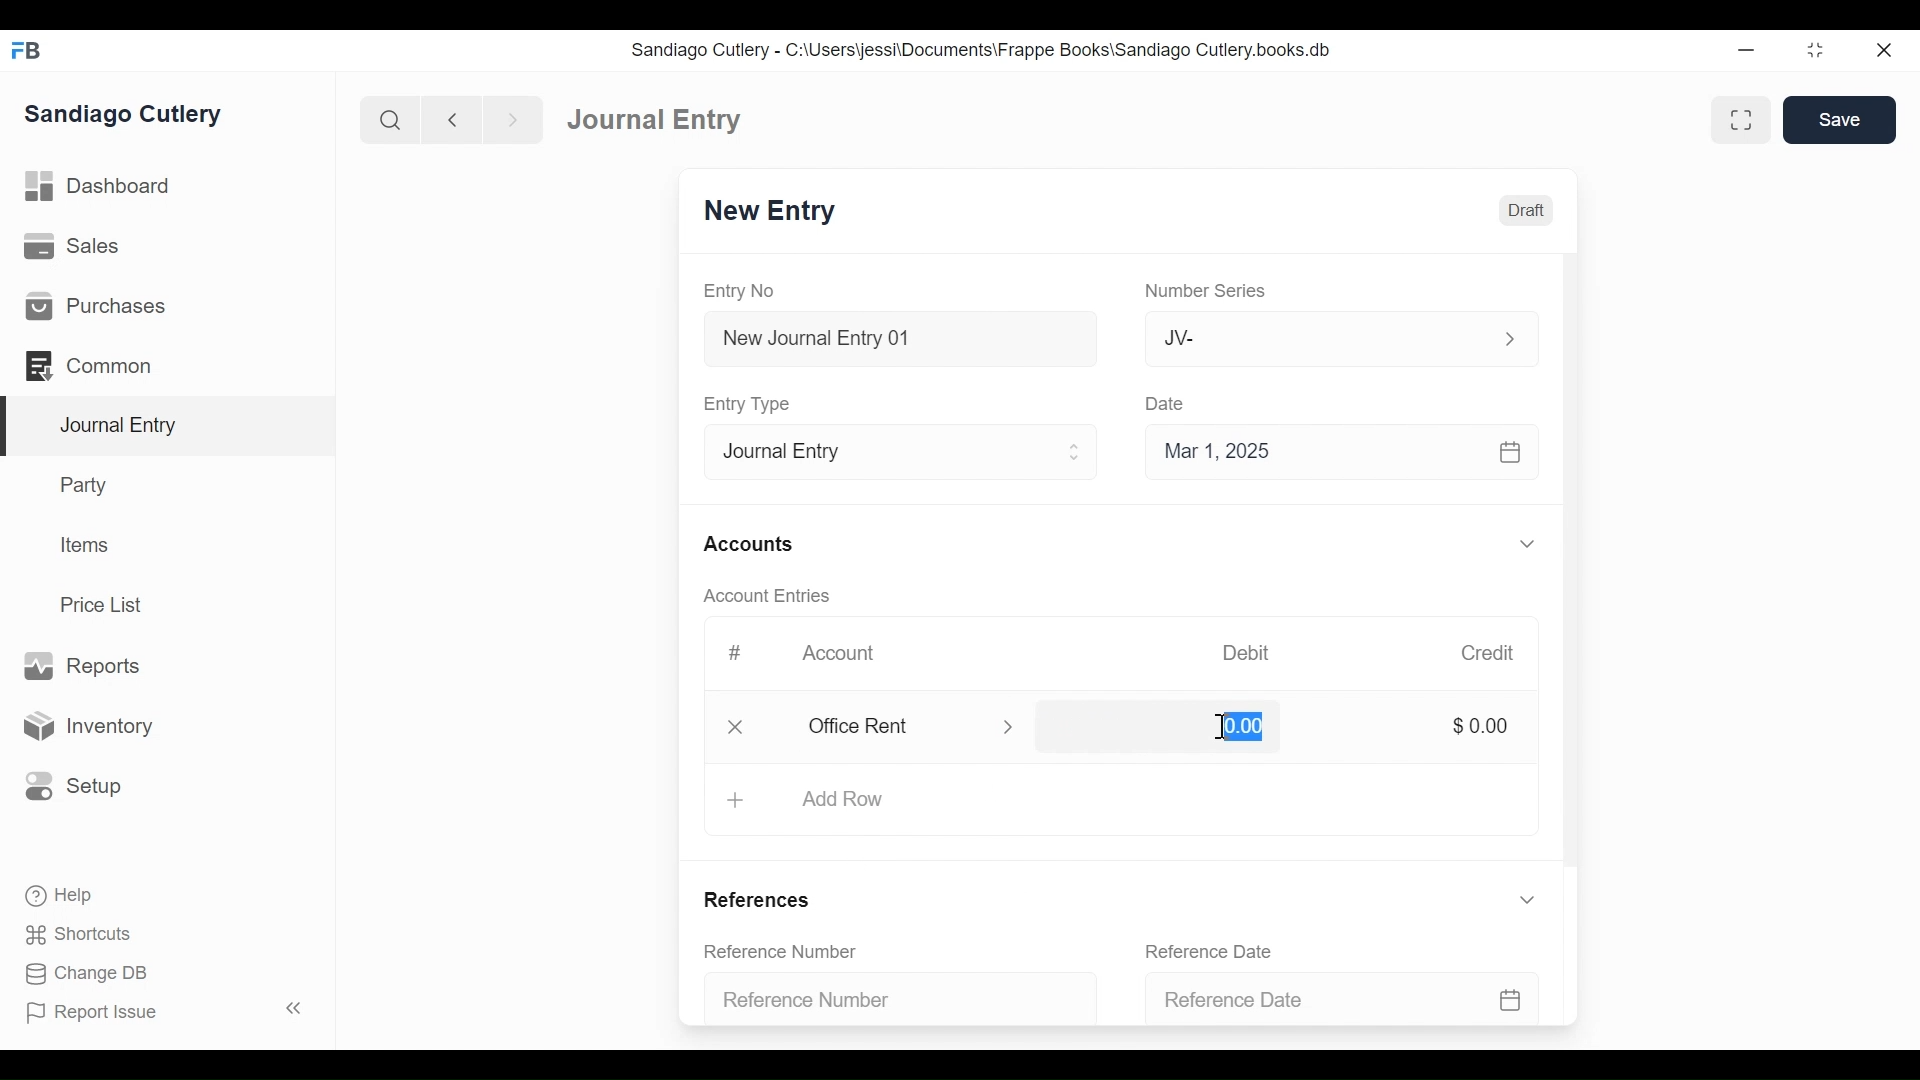  What do you see at coordinates (1250, 653) in the screenshot?
I see `Debit` at bounding box center [1250, 653].